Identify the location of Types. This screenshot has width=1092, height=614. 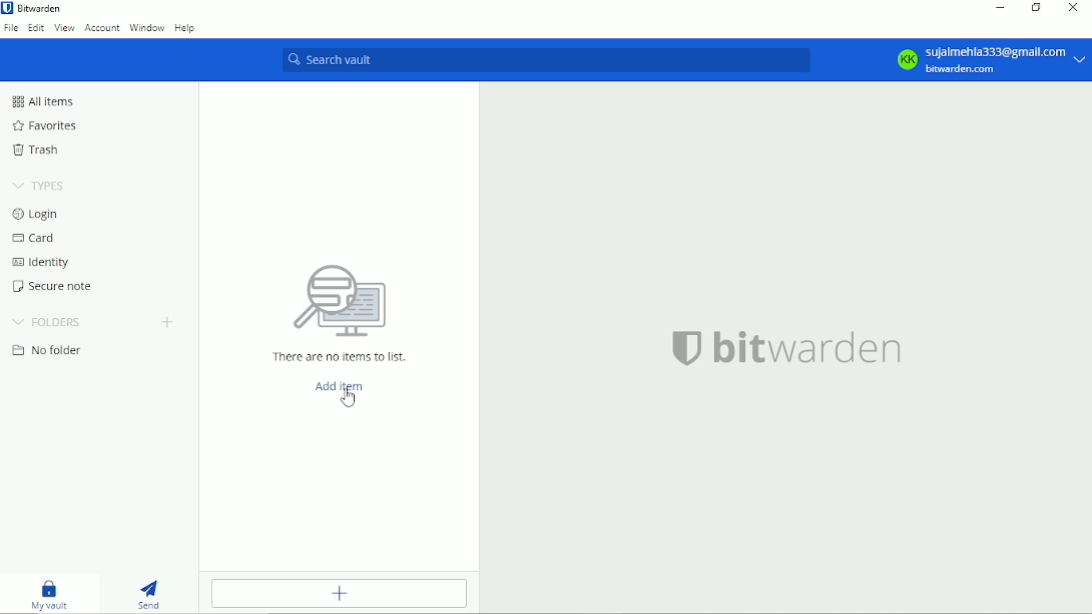
(38, 186).